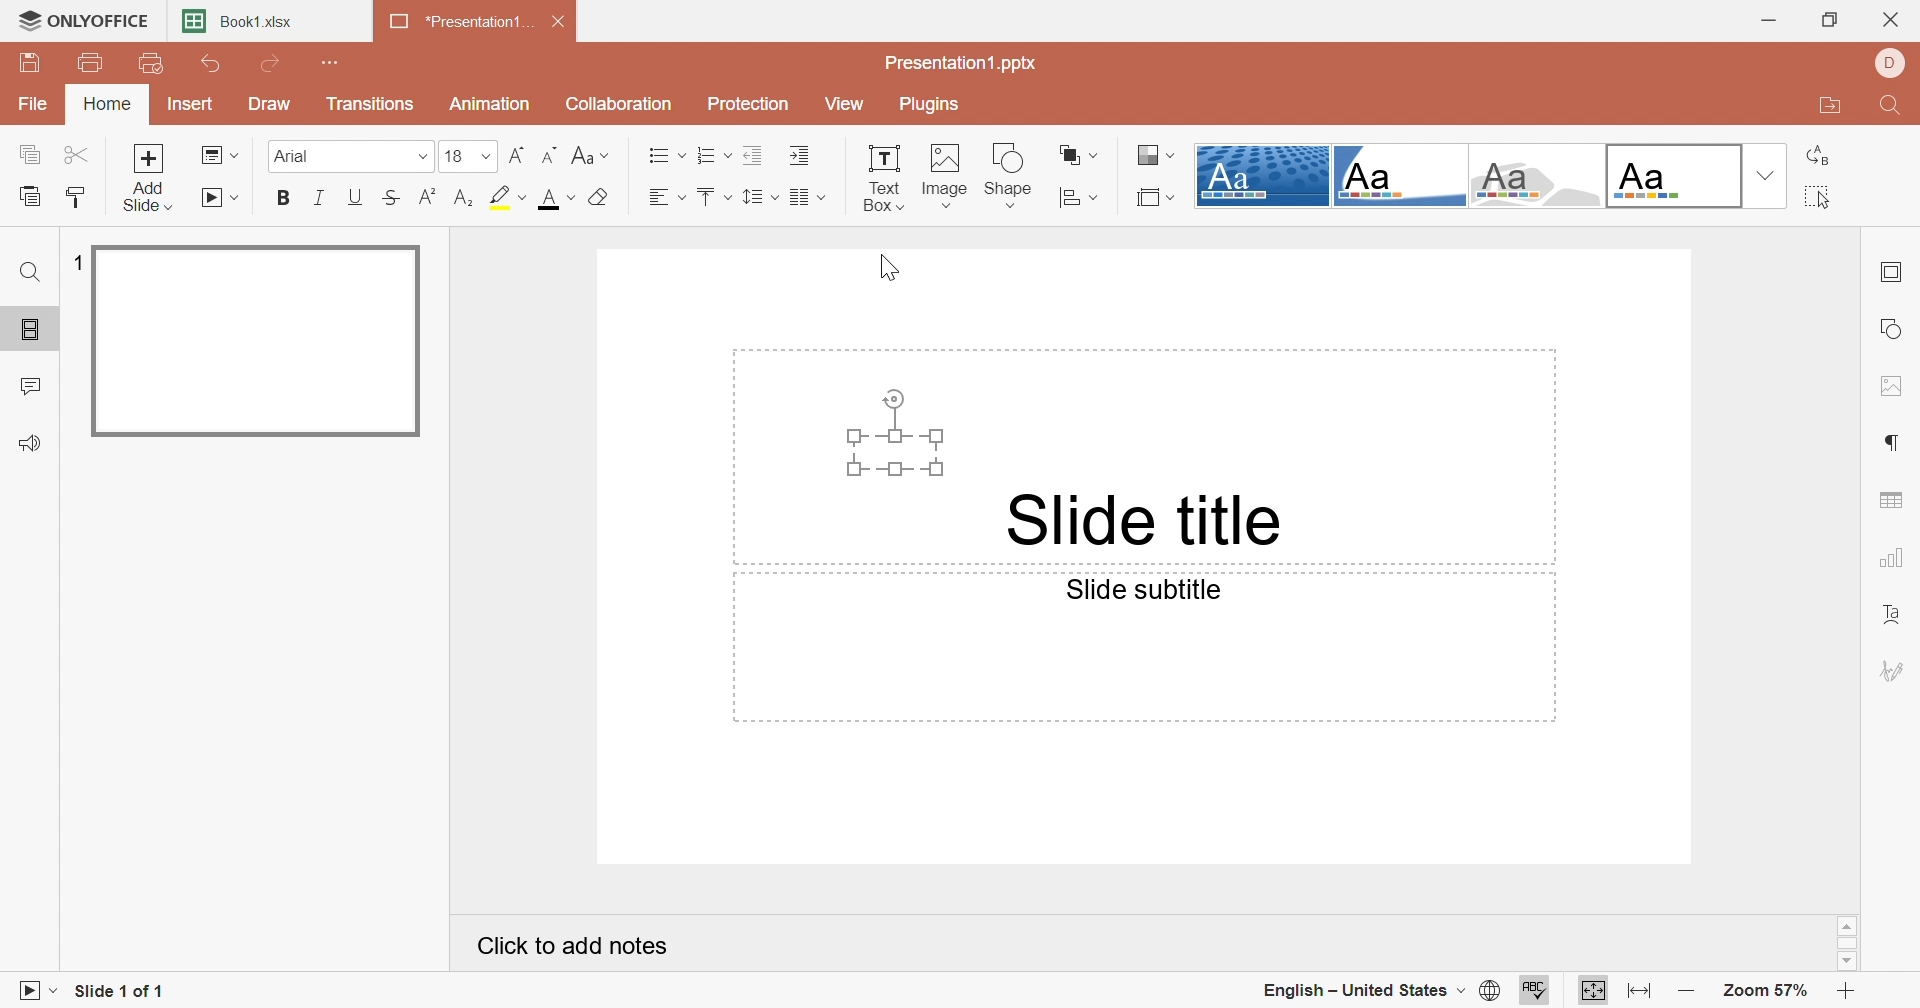 The width and height of the screenshot is (1920, 1008). Describe the element at coordinates (558, 201) in the screenshot. I see `Font color` at that location.